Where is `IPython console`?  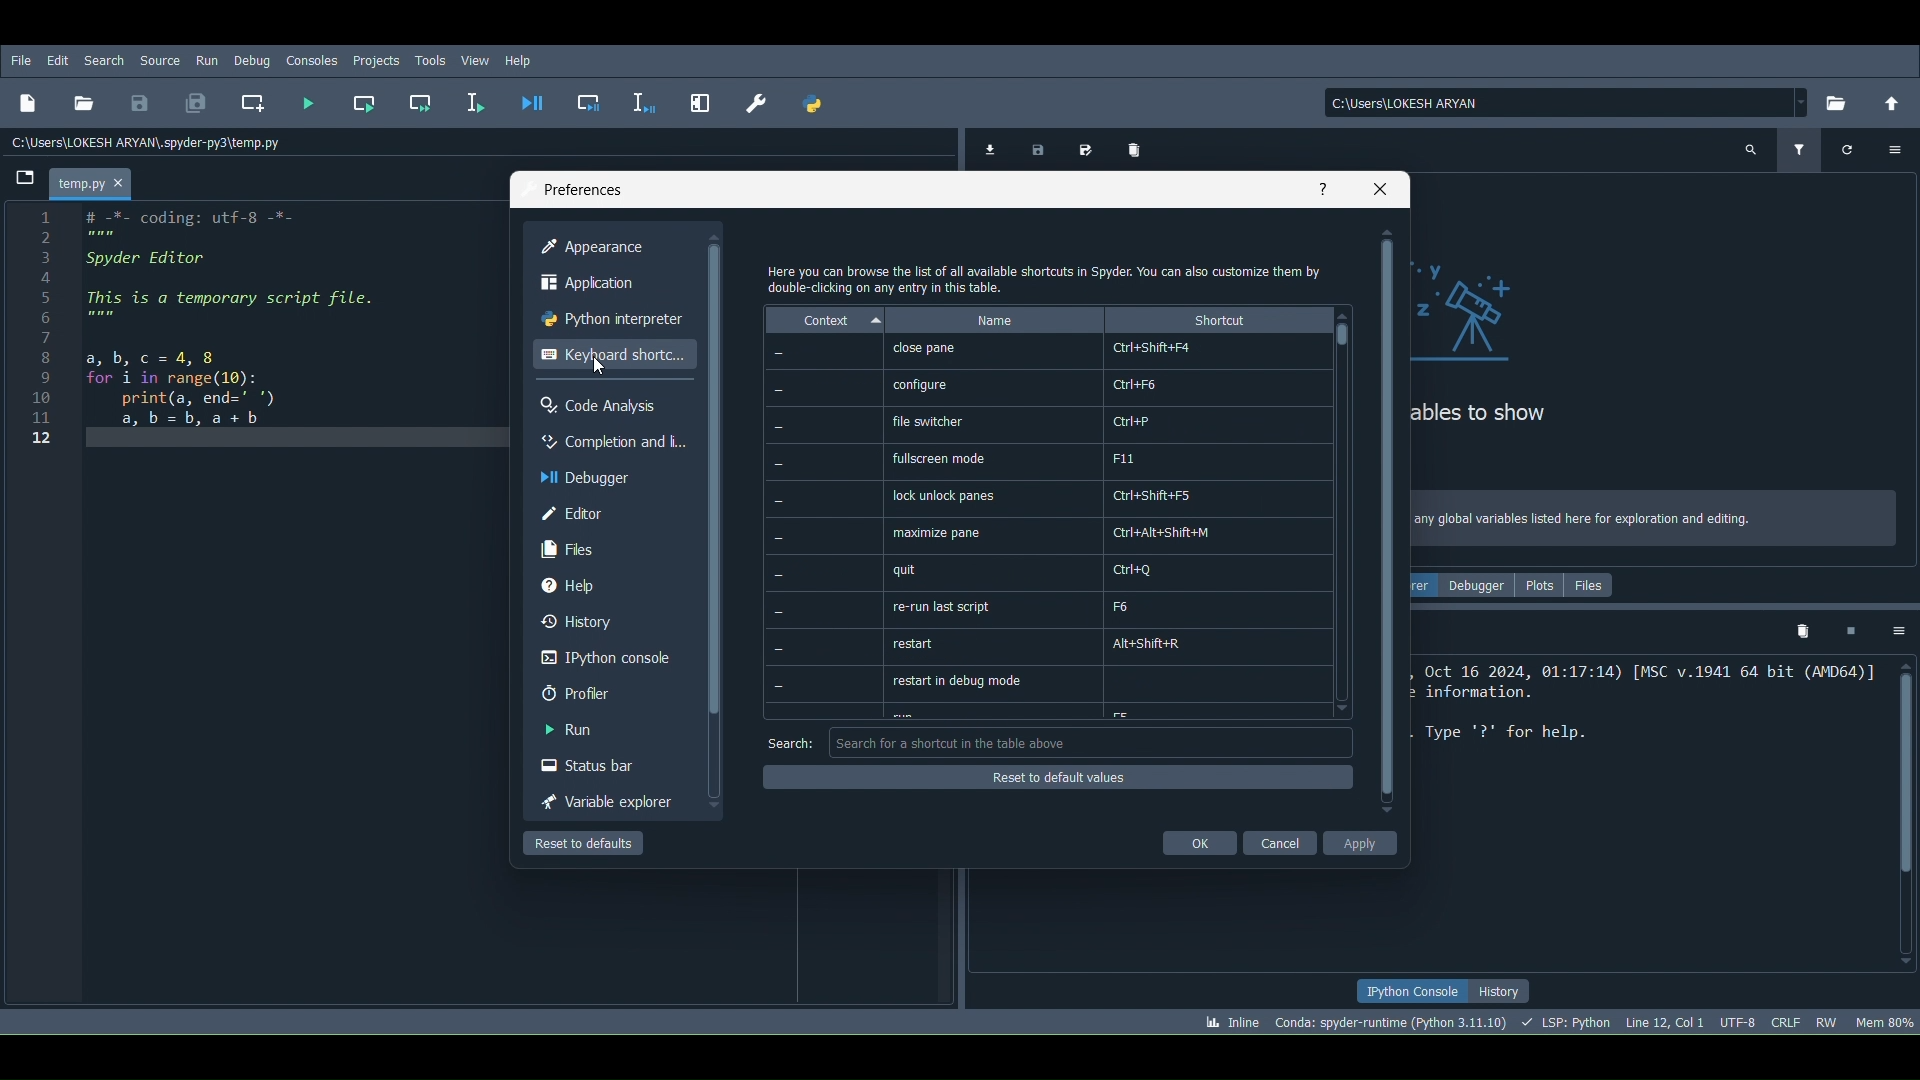
IPython console is located at coordinates (1414, 989).